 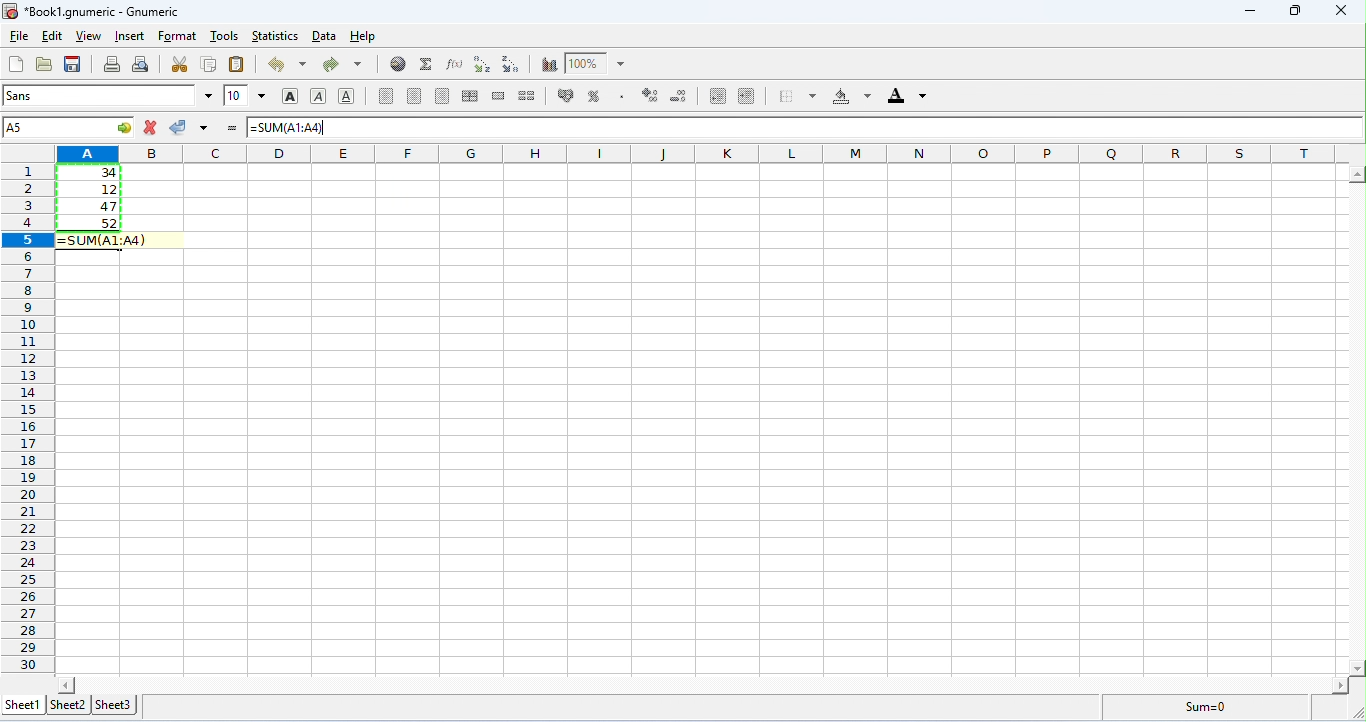 What do you see at coordinates (180, 64) in the screenshot?
I see `cut` at bounding box center [180, 64].